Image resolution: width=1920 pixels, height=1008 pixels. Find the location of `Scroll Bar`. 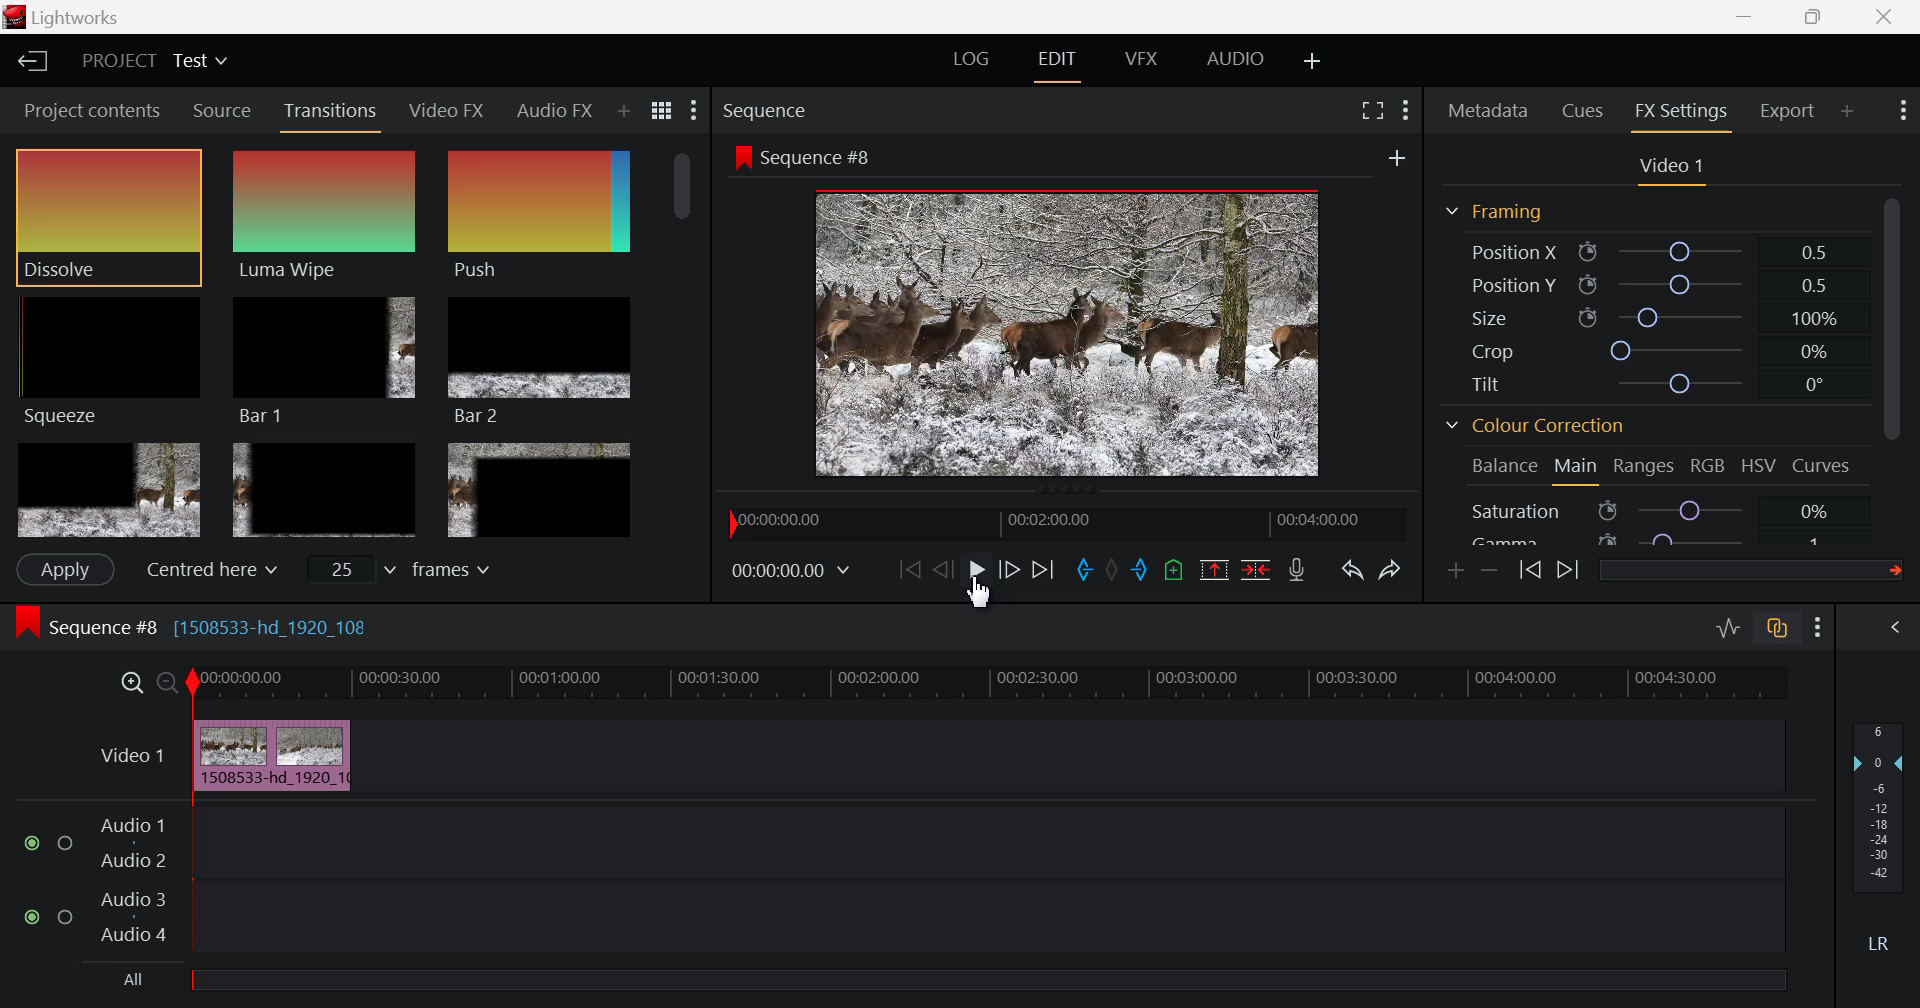

Scroll Bar is located at coordinates (1900, 361).